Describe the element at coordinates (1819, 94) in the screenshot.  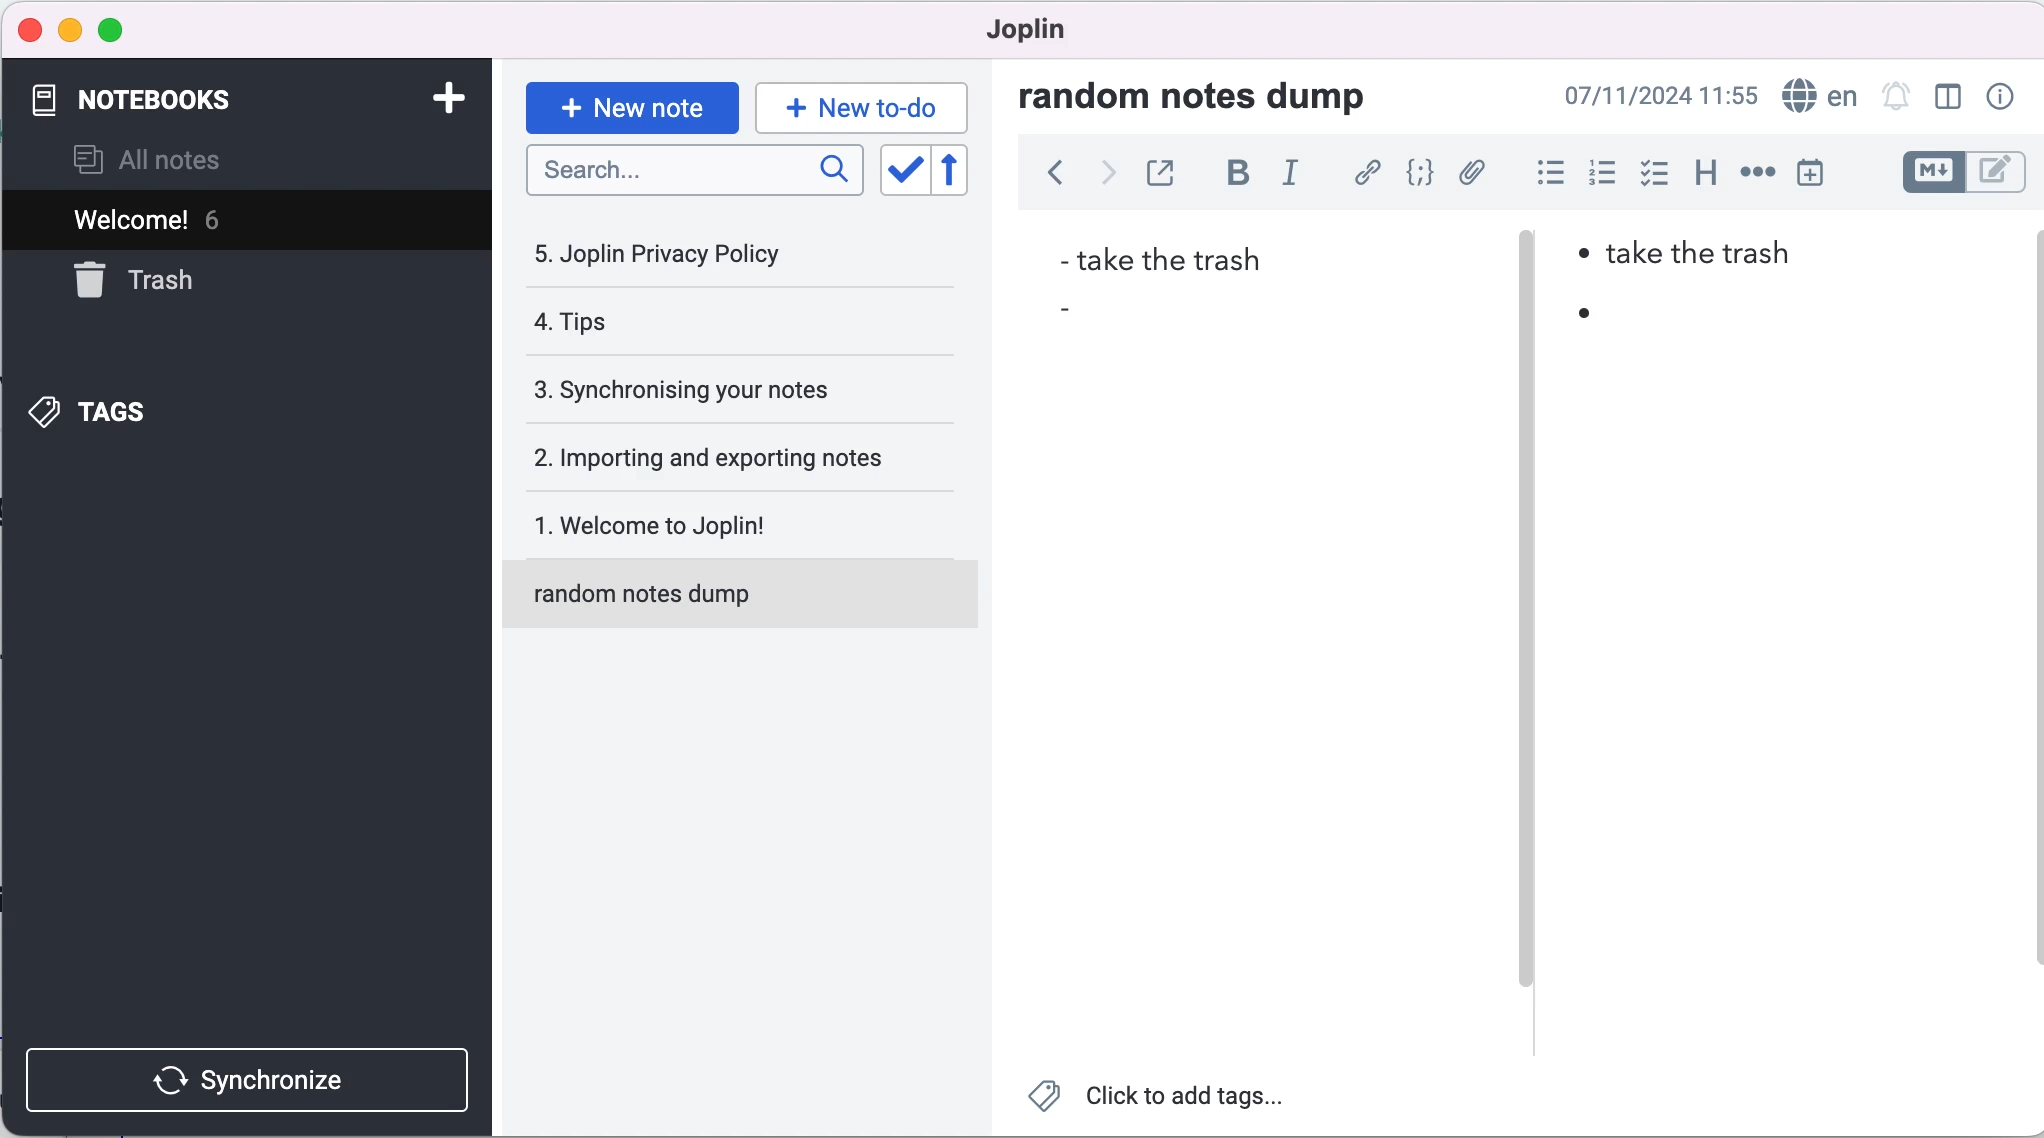
I see `language` at that location.